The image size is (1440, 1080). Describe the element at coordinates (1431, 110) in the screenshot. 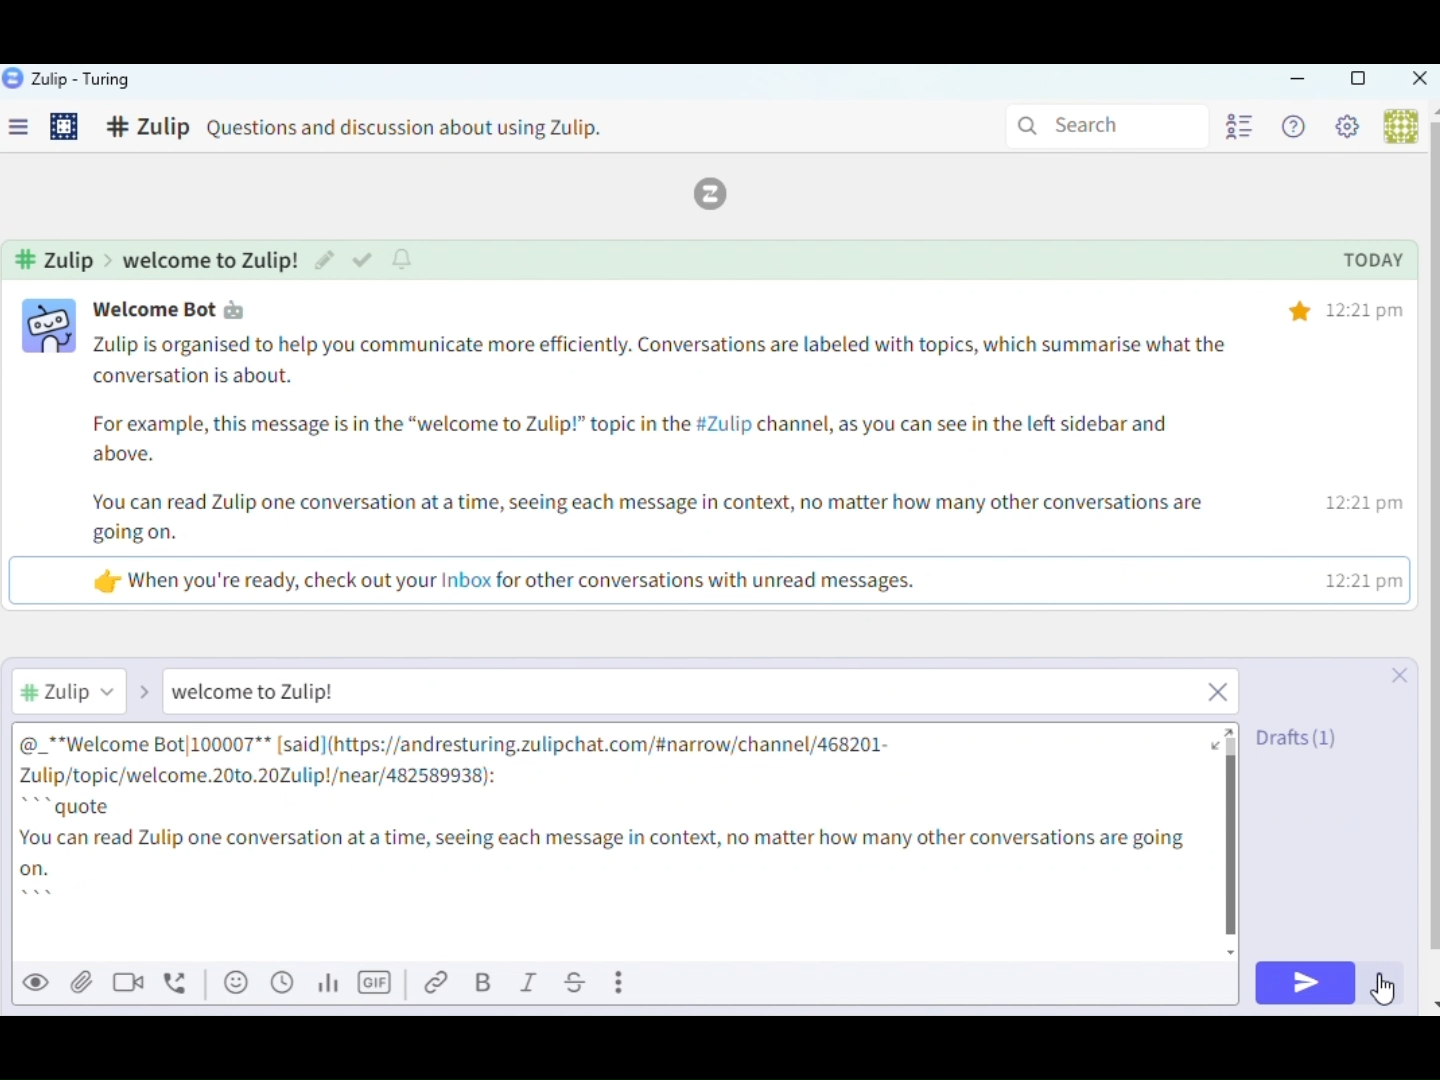

I see `Up` at that location.